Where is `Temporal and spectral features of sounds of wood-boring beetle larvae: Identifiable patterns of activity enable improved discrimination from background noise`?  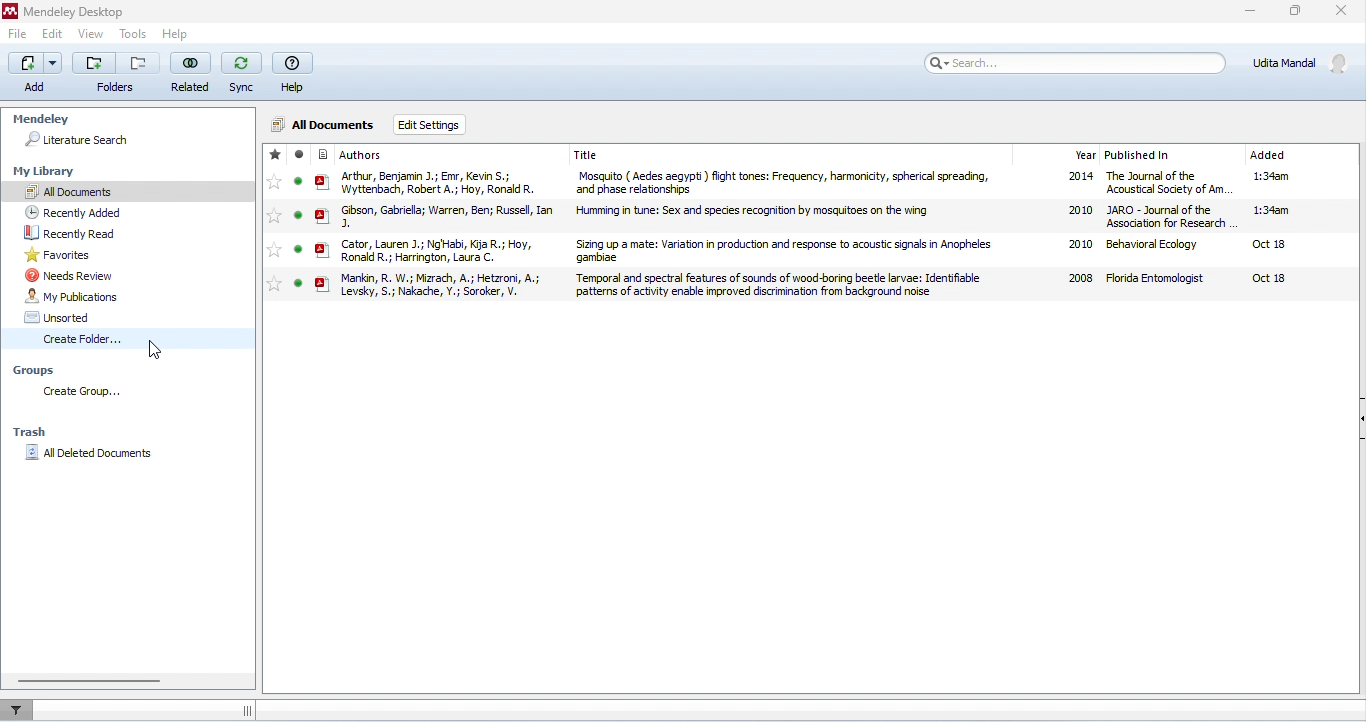 Temporal and spectral features of sounds of wood-boring beetle larvae: Identifiable patterns of activity enable improved discrimination from background noise is located at coordinates (788, 286).